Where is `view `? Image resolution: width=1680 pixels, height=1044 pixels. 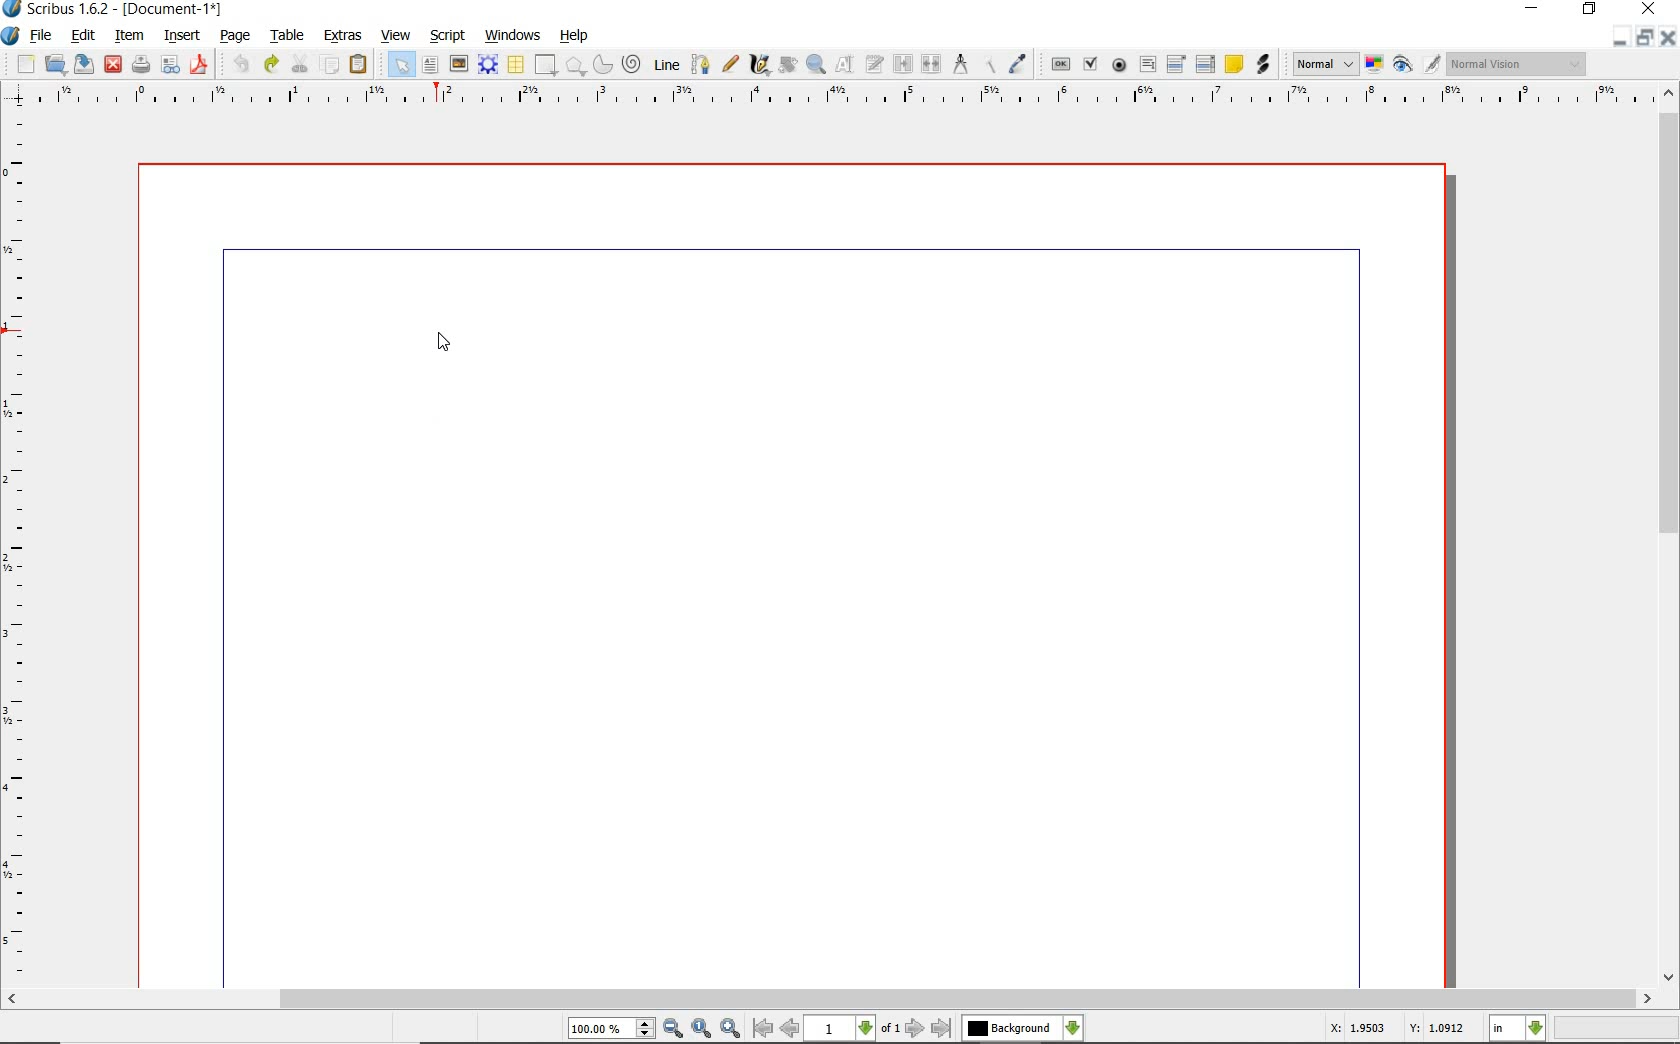 view  is located at coordinates (399, 36).